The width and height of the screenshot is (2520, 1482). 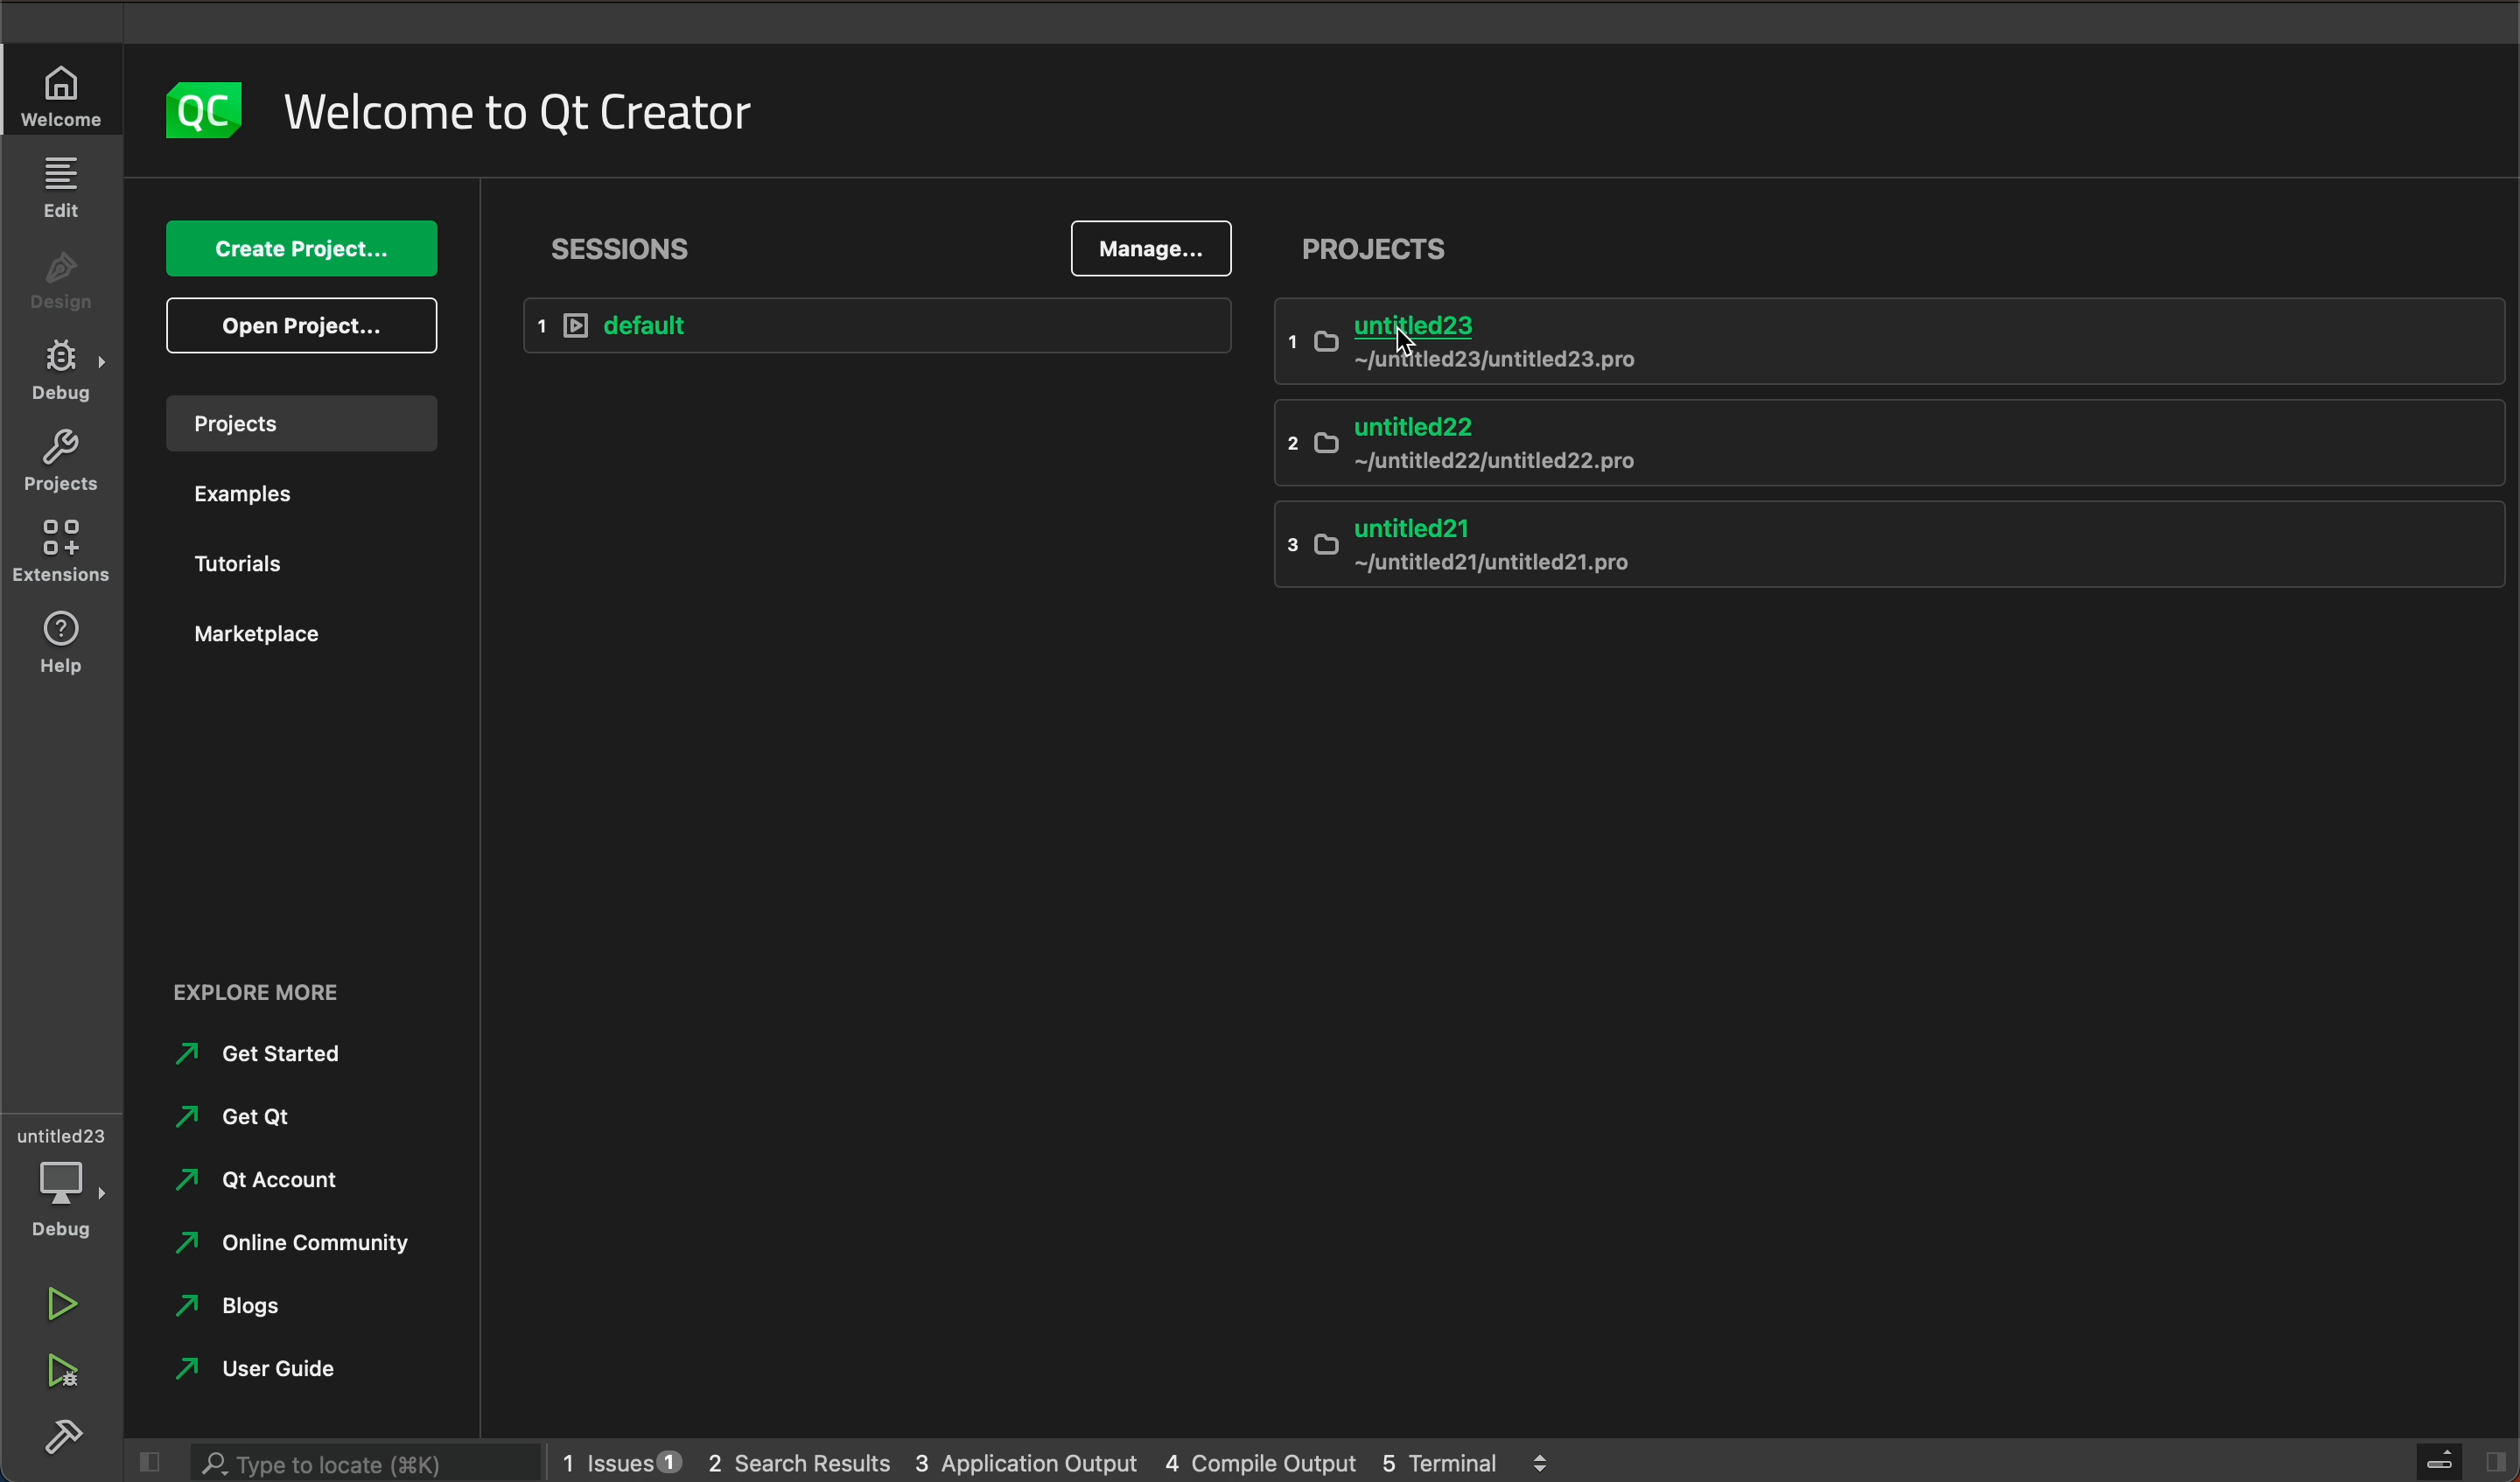 What do you see at coordinates (1886, 341) in the screenshot?
I see `untitled` at bounding box center [1886, 341].